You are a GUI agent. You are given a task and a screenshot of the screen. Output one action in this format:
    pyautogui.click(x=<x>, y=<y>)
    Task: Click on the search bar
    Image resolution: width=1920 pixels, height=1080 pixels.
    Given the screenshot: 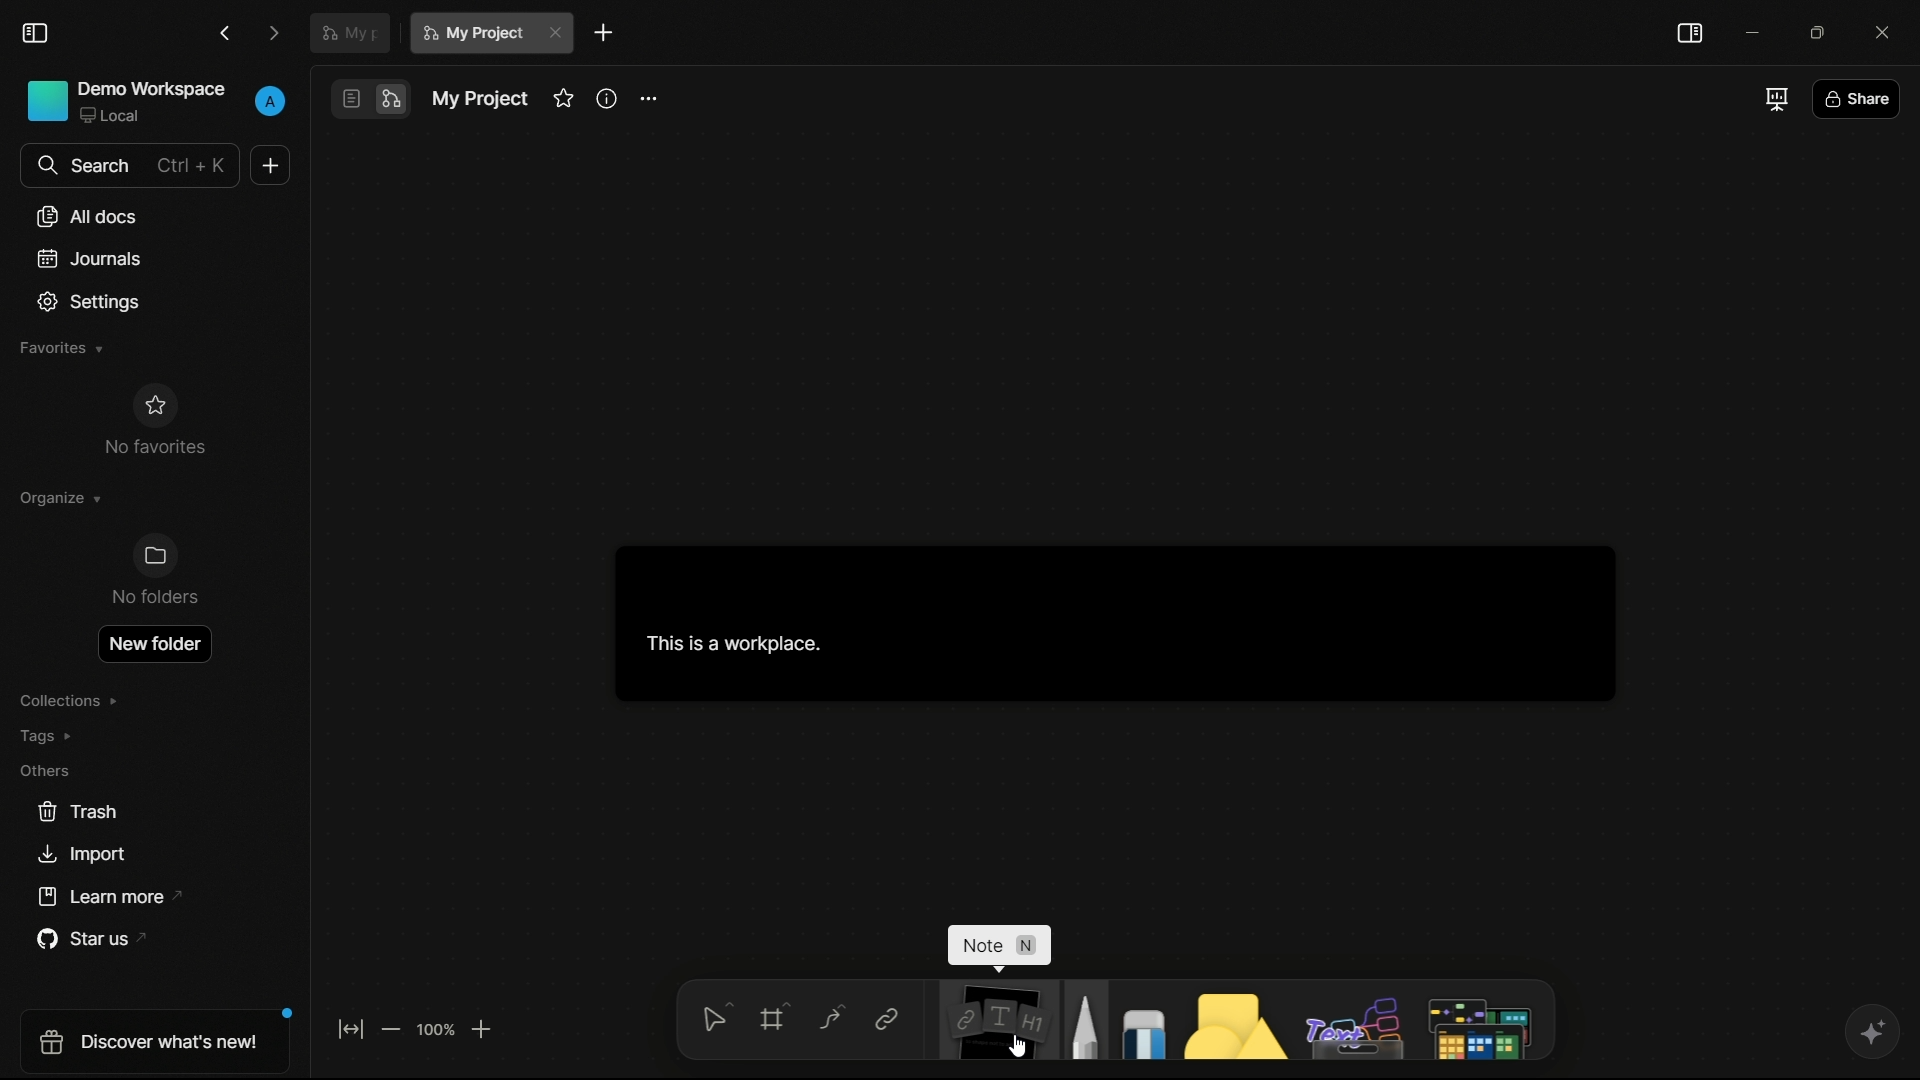 What is the action you would take?
    pyautogui.click(x=131, y=166)
    